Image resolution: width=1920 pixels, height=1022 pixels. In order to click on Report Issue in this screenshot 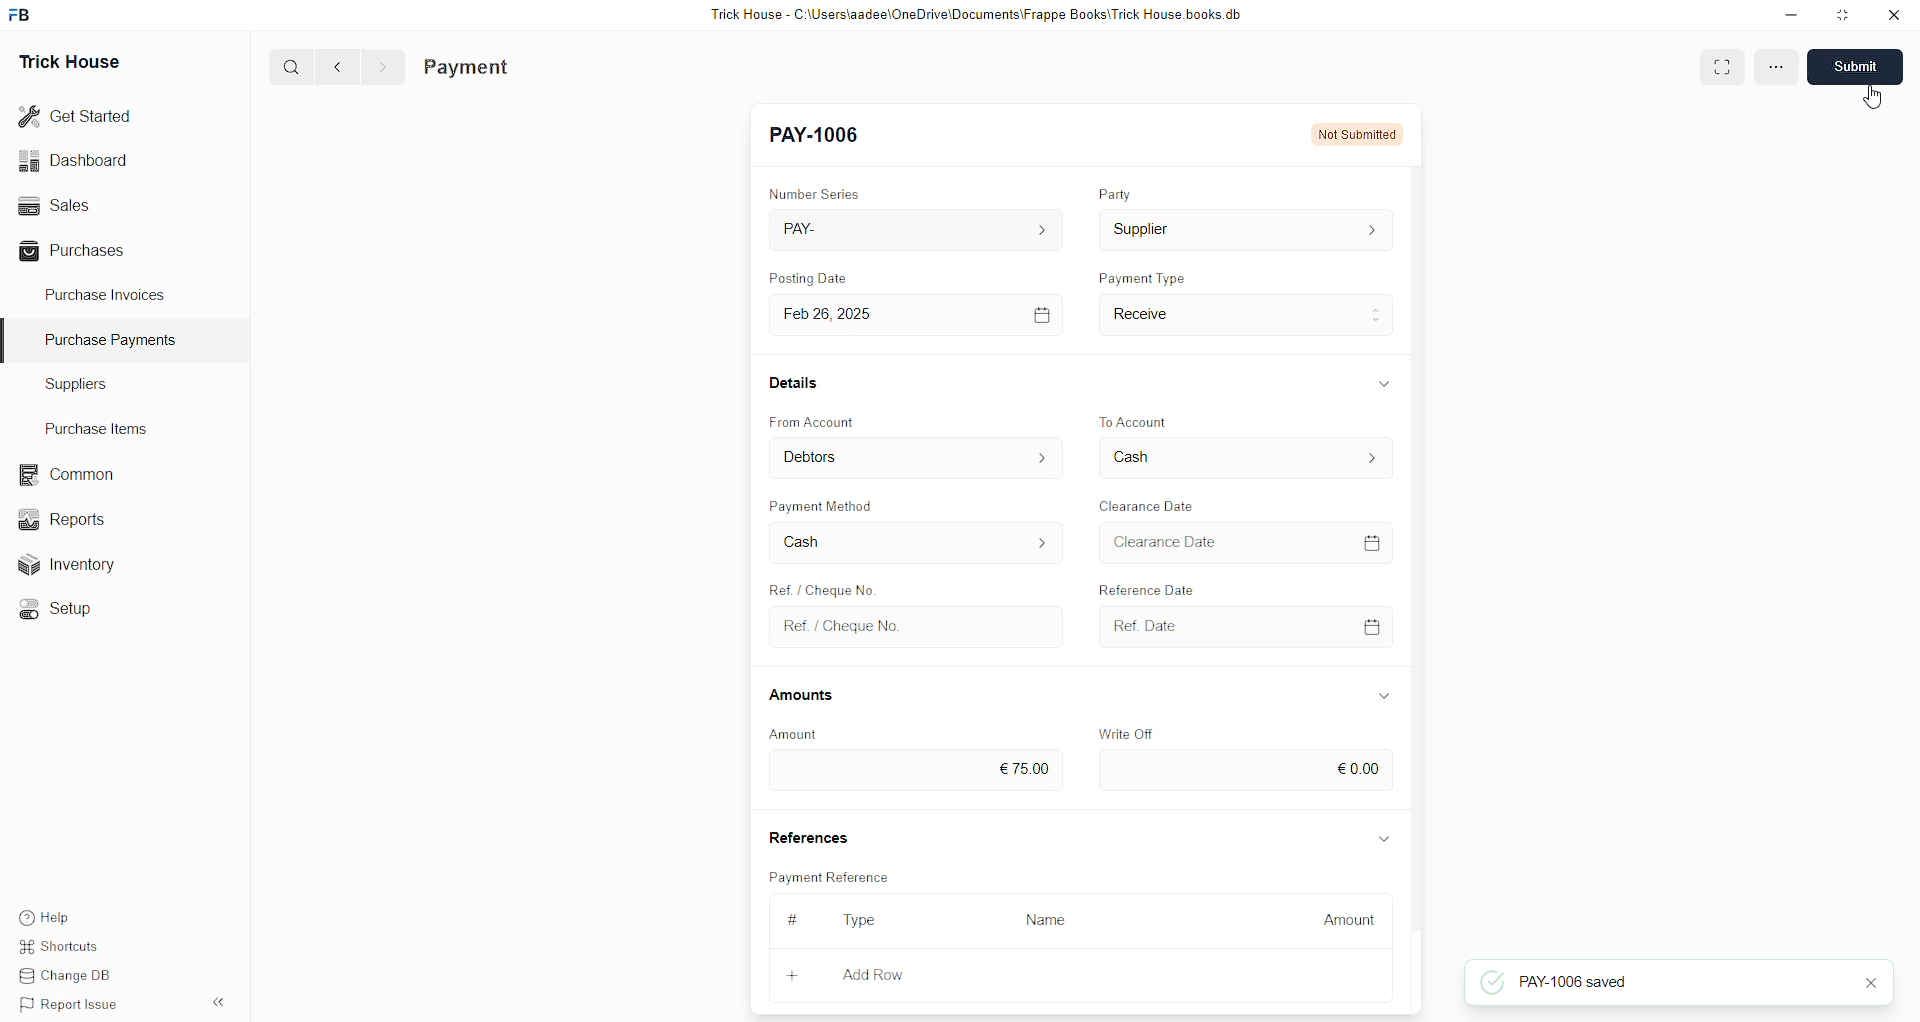, I will do `click(65, 1002)`.